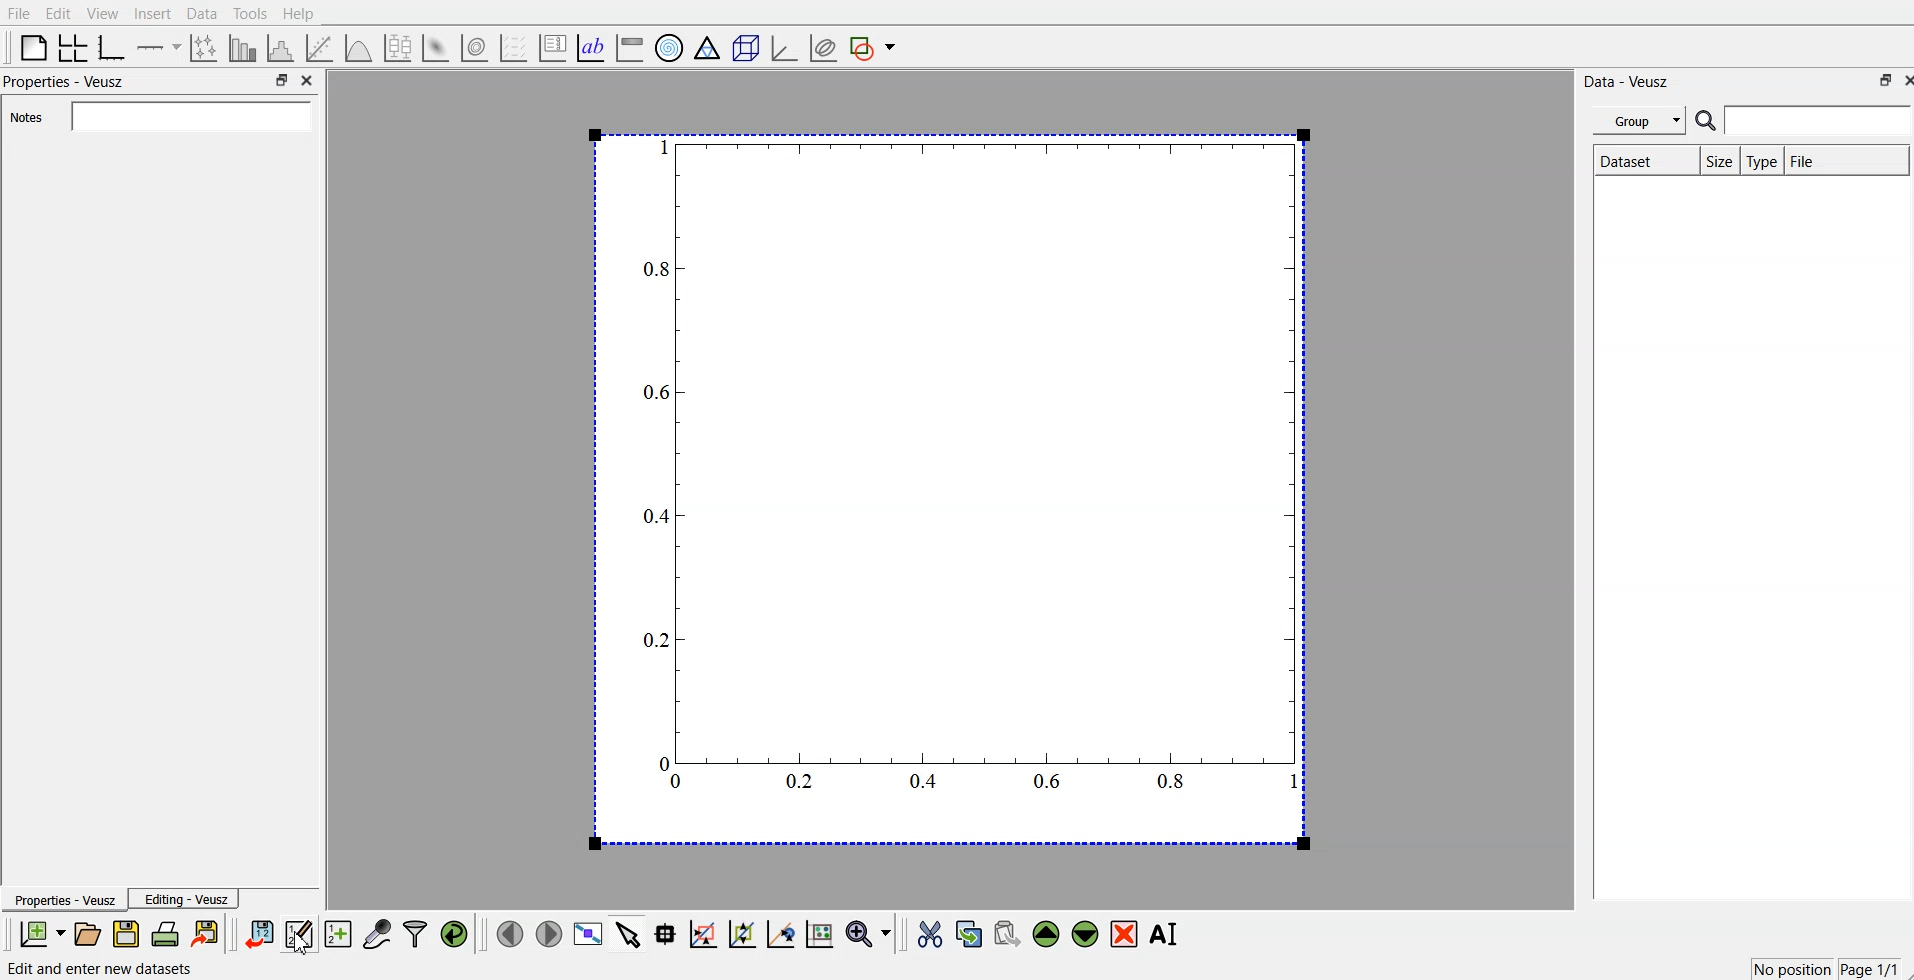  Describe the element at coordinates (585, 935) in the screenshot. I see `view data points full screen` at that location.